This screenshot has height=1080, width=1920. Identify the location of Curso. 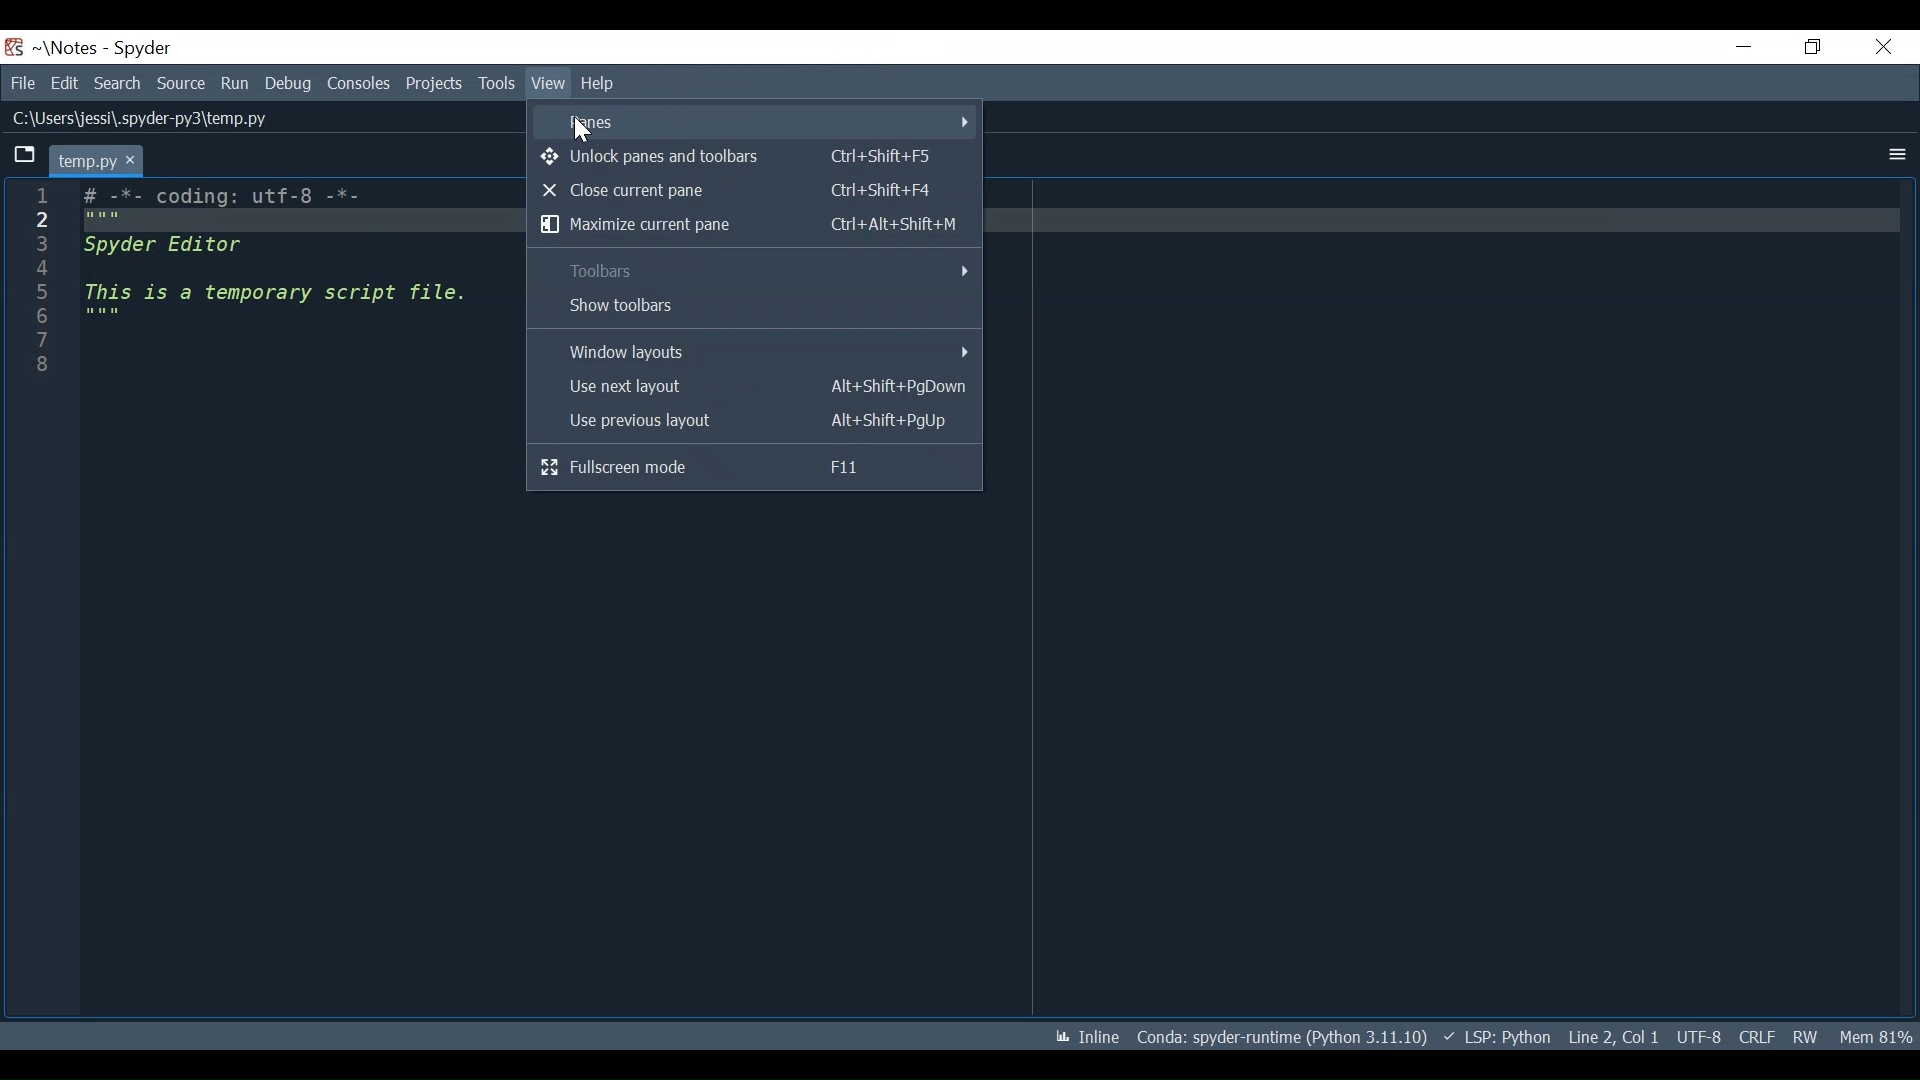
(1698, 1038).